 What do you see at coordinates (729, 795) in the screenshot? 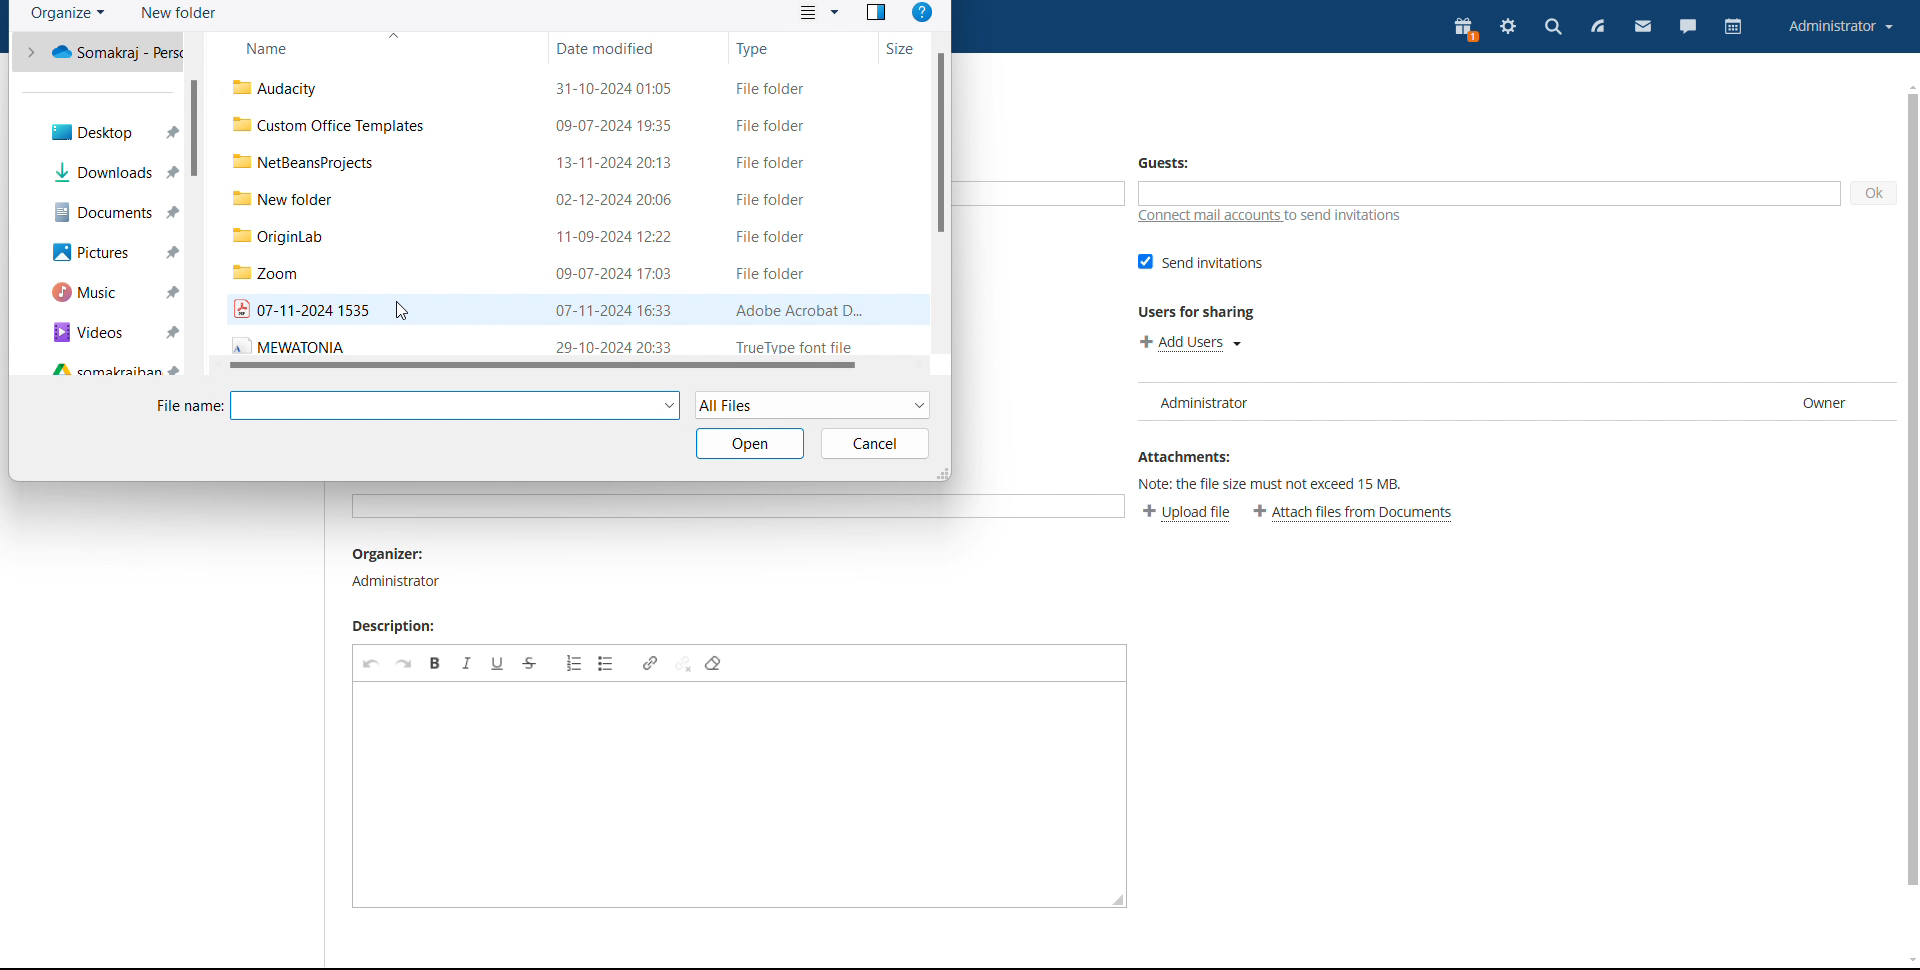
I see `edit description` at bounding box center [729, 795].